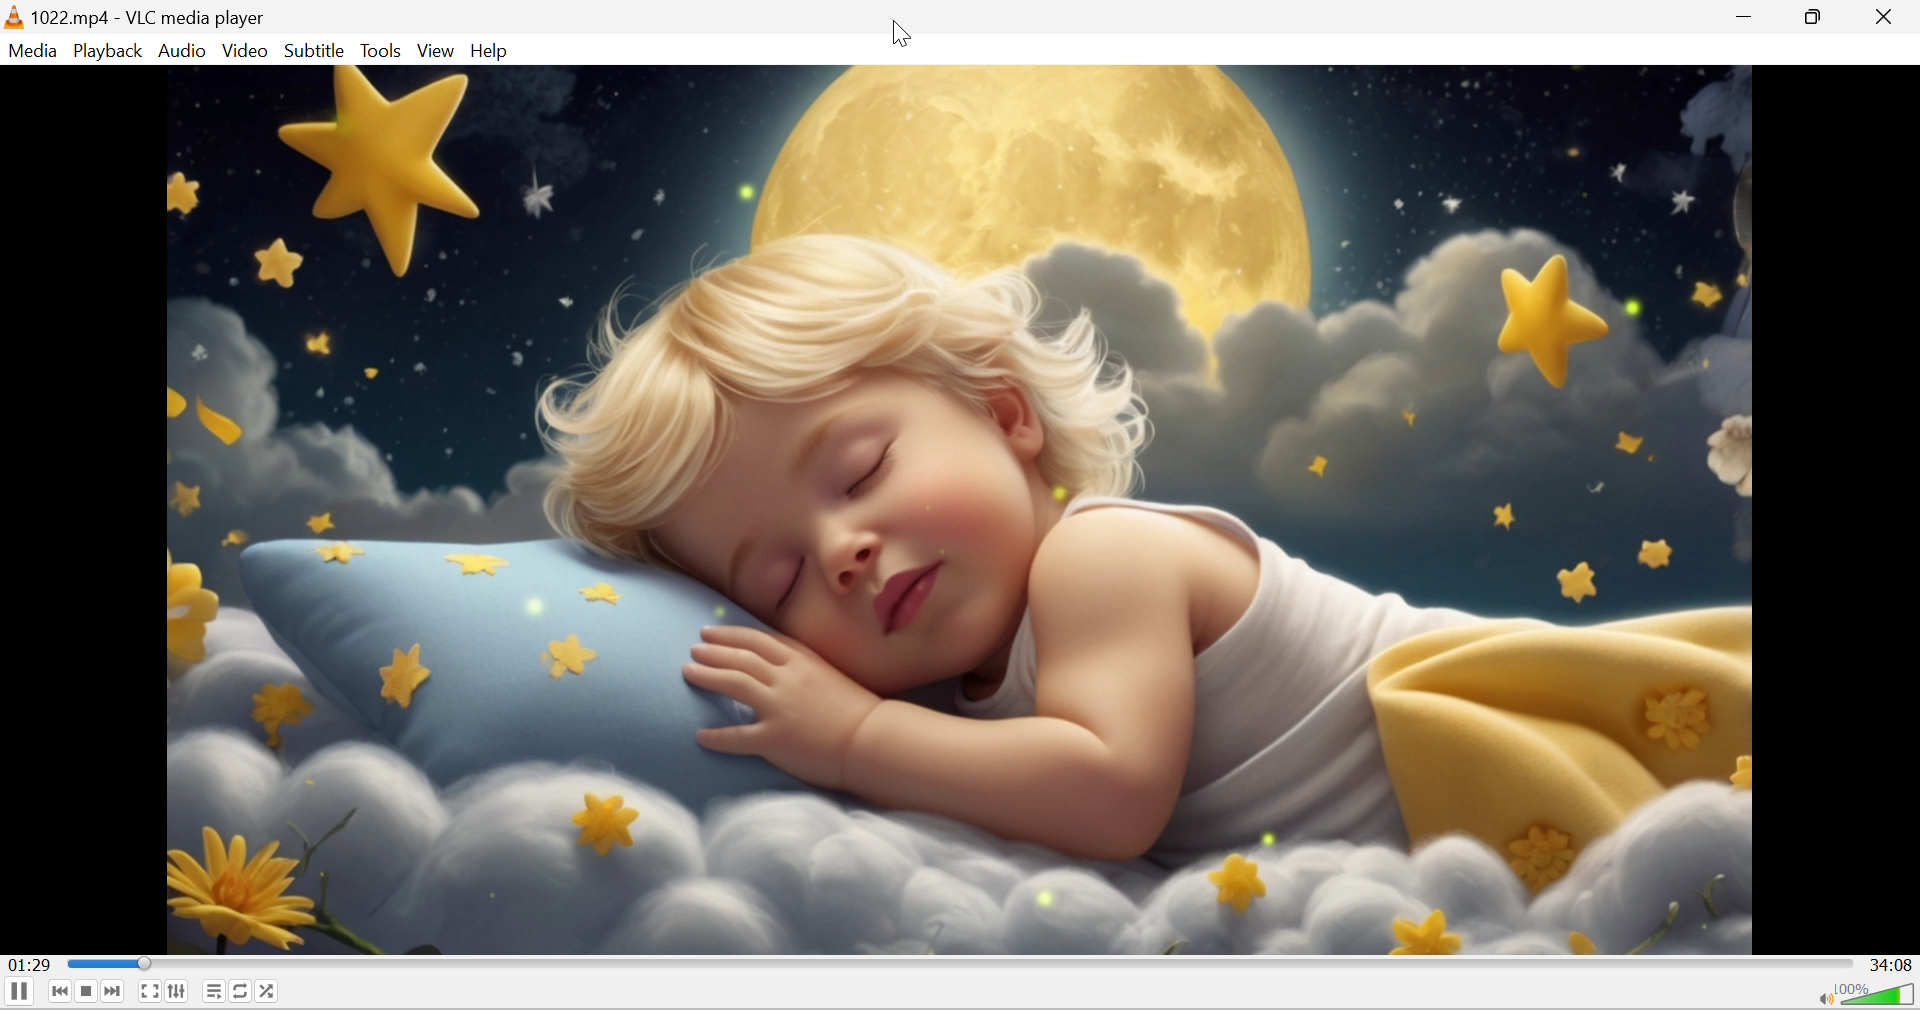  What do you see at coordinates (243, 991) in the screenshot?
I see `Click to toggle between loop all, loop one and no loop` at bounding box center [243, 991].